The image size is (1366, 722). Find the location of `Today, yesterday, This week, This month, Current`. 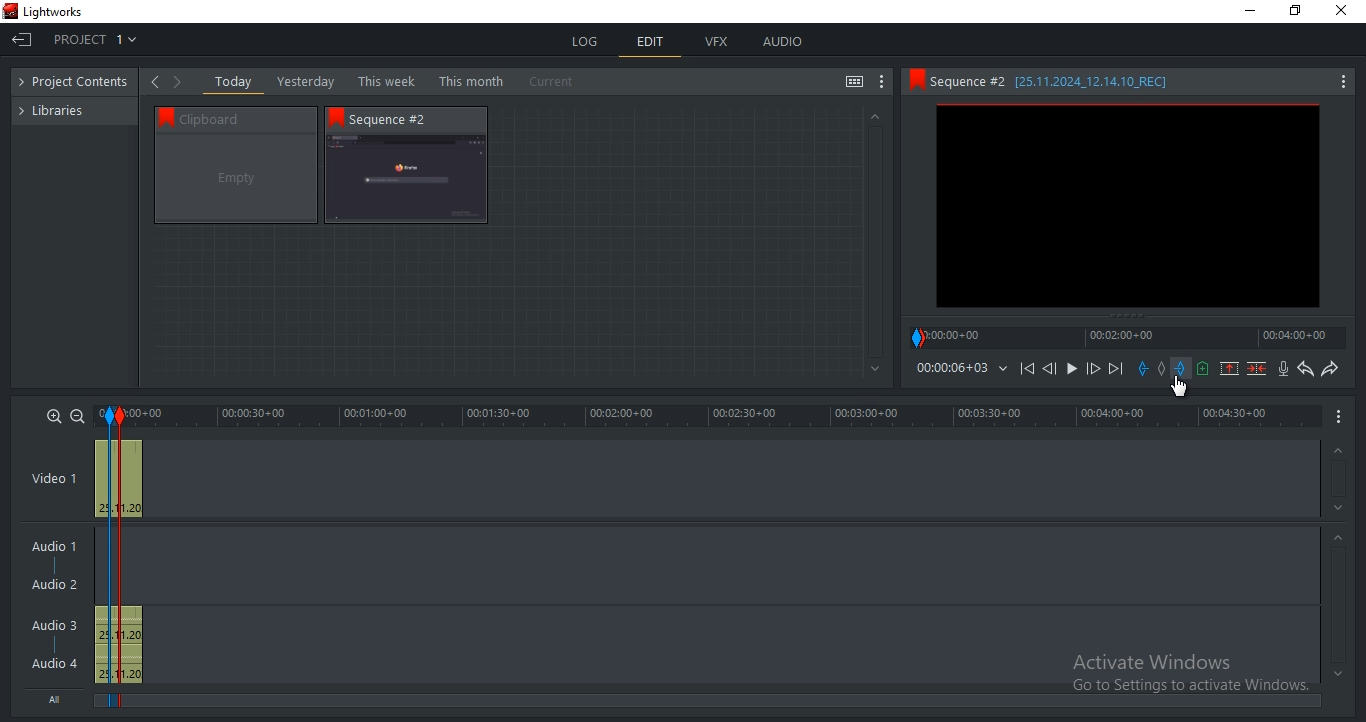

Today, yesterday, This week, This month, Current is located at coordinates (399, 81).